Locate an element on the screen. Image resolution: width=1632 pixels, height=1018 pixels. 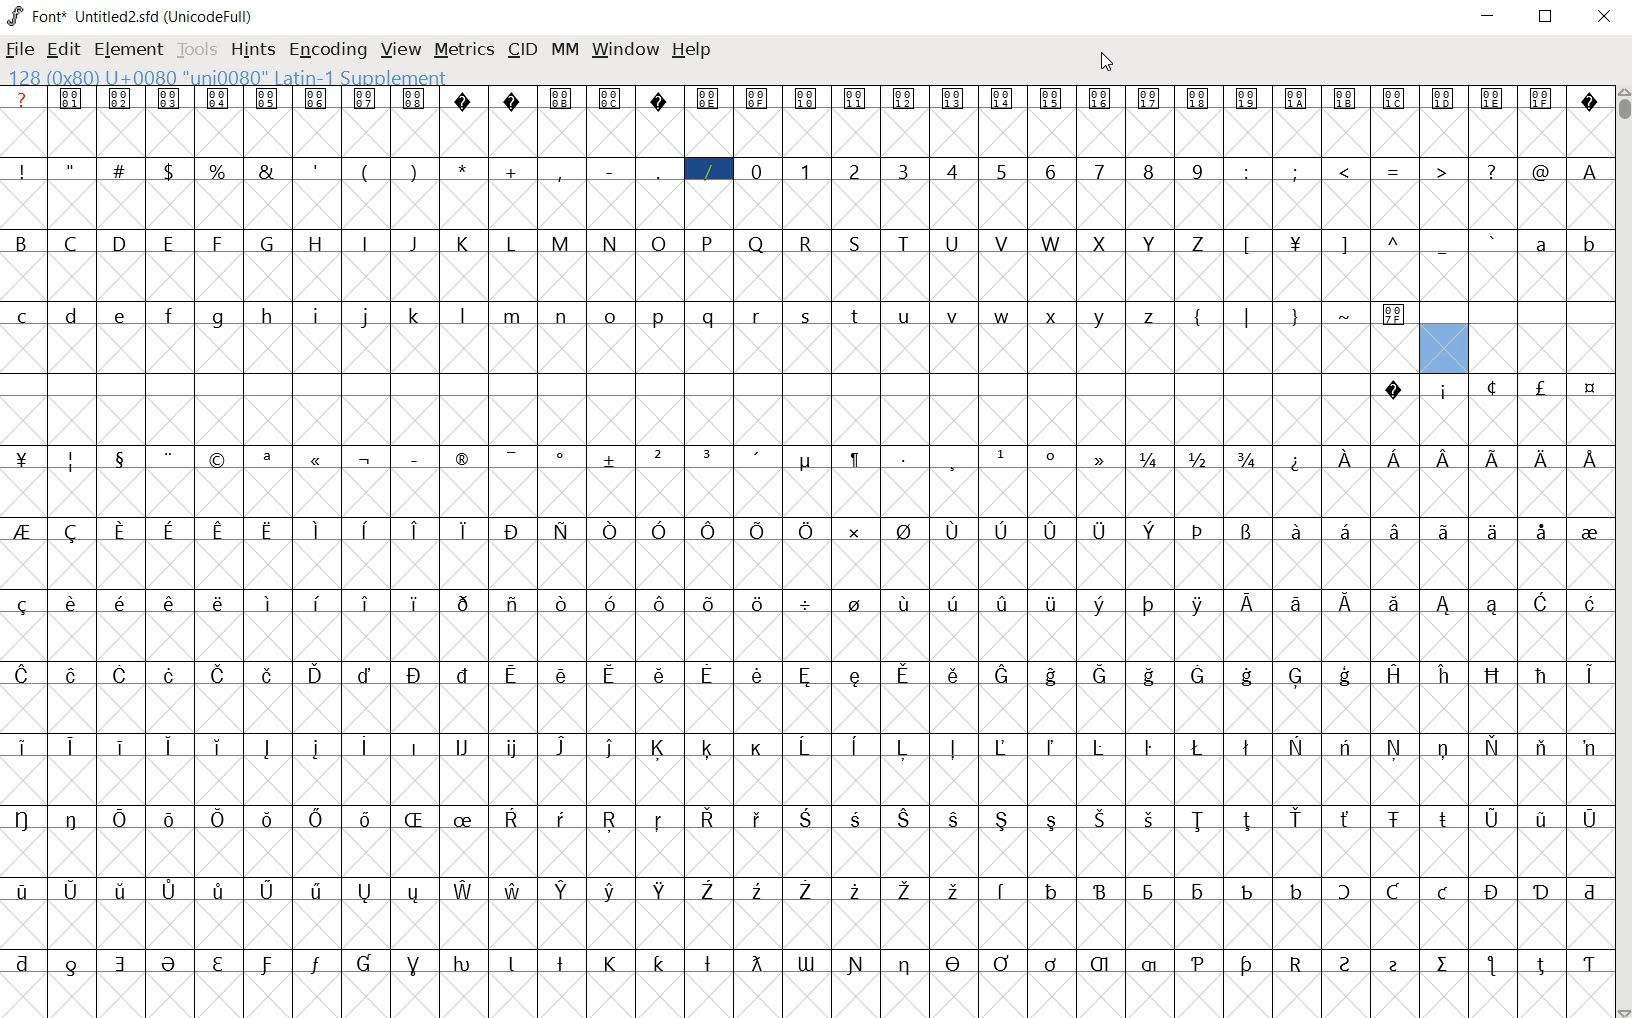
glyph is located at coordinates (758, 750).